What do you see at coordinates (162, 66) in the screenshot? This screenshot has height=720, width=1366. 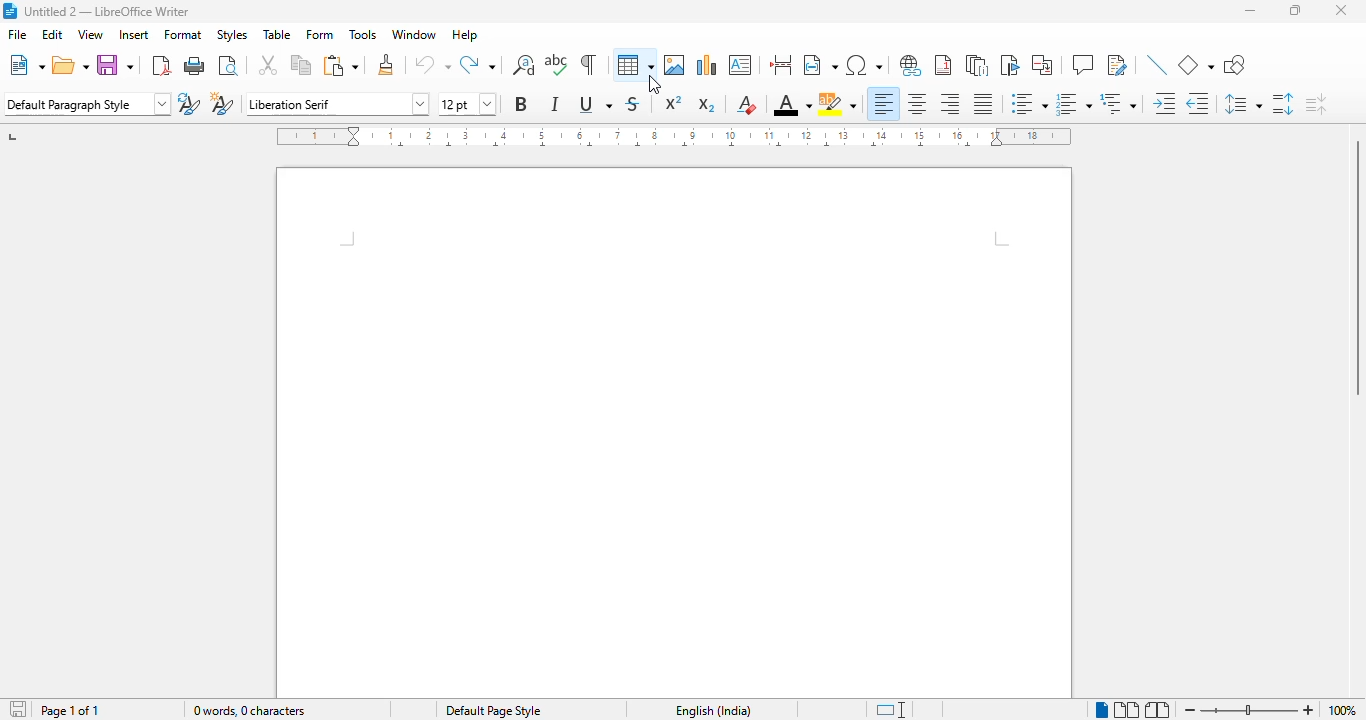 I see `export directly as PDF` at bounding box center [162, 66].